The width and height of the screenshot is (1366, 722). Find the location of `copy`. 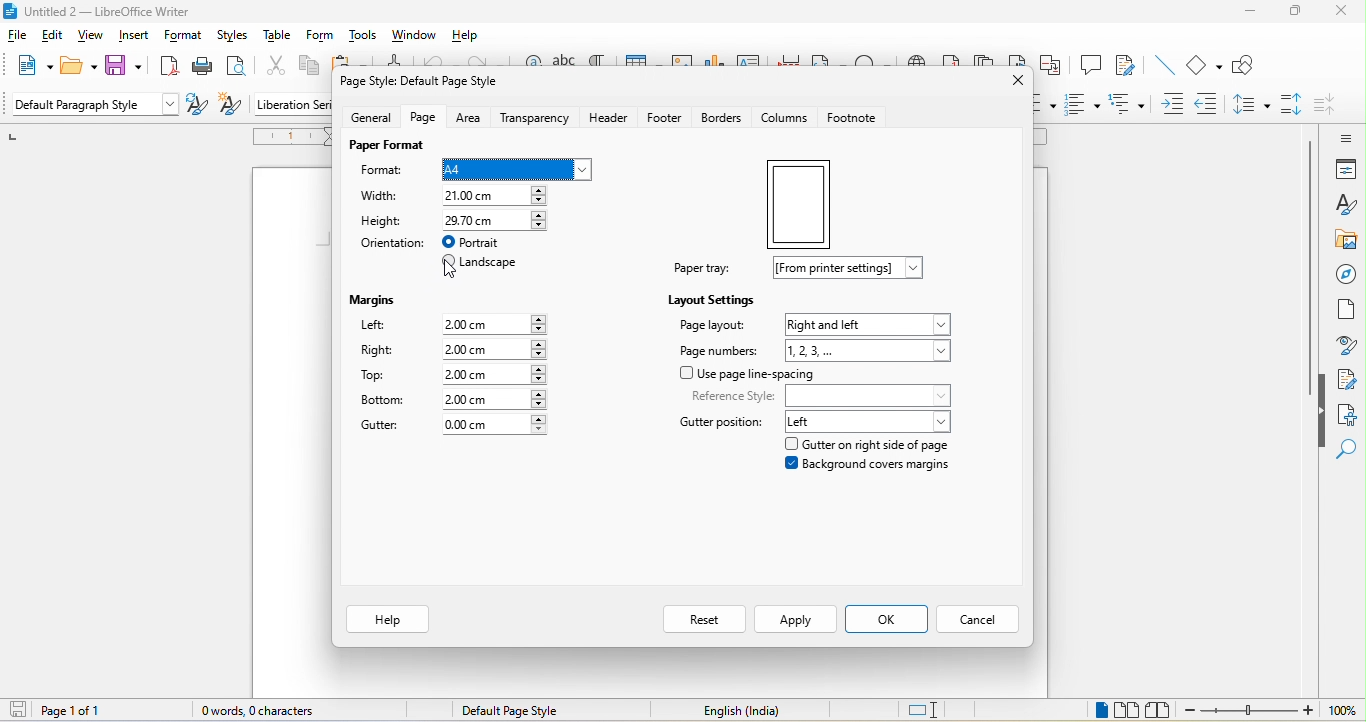

copy is located at coordinates (316, 69).